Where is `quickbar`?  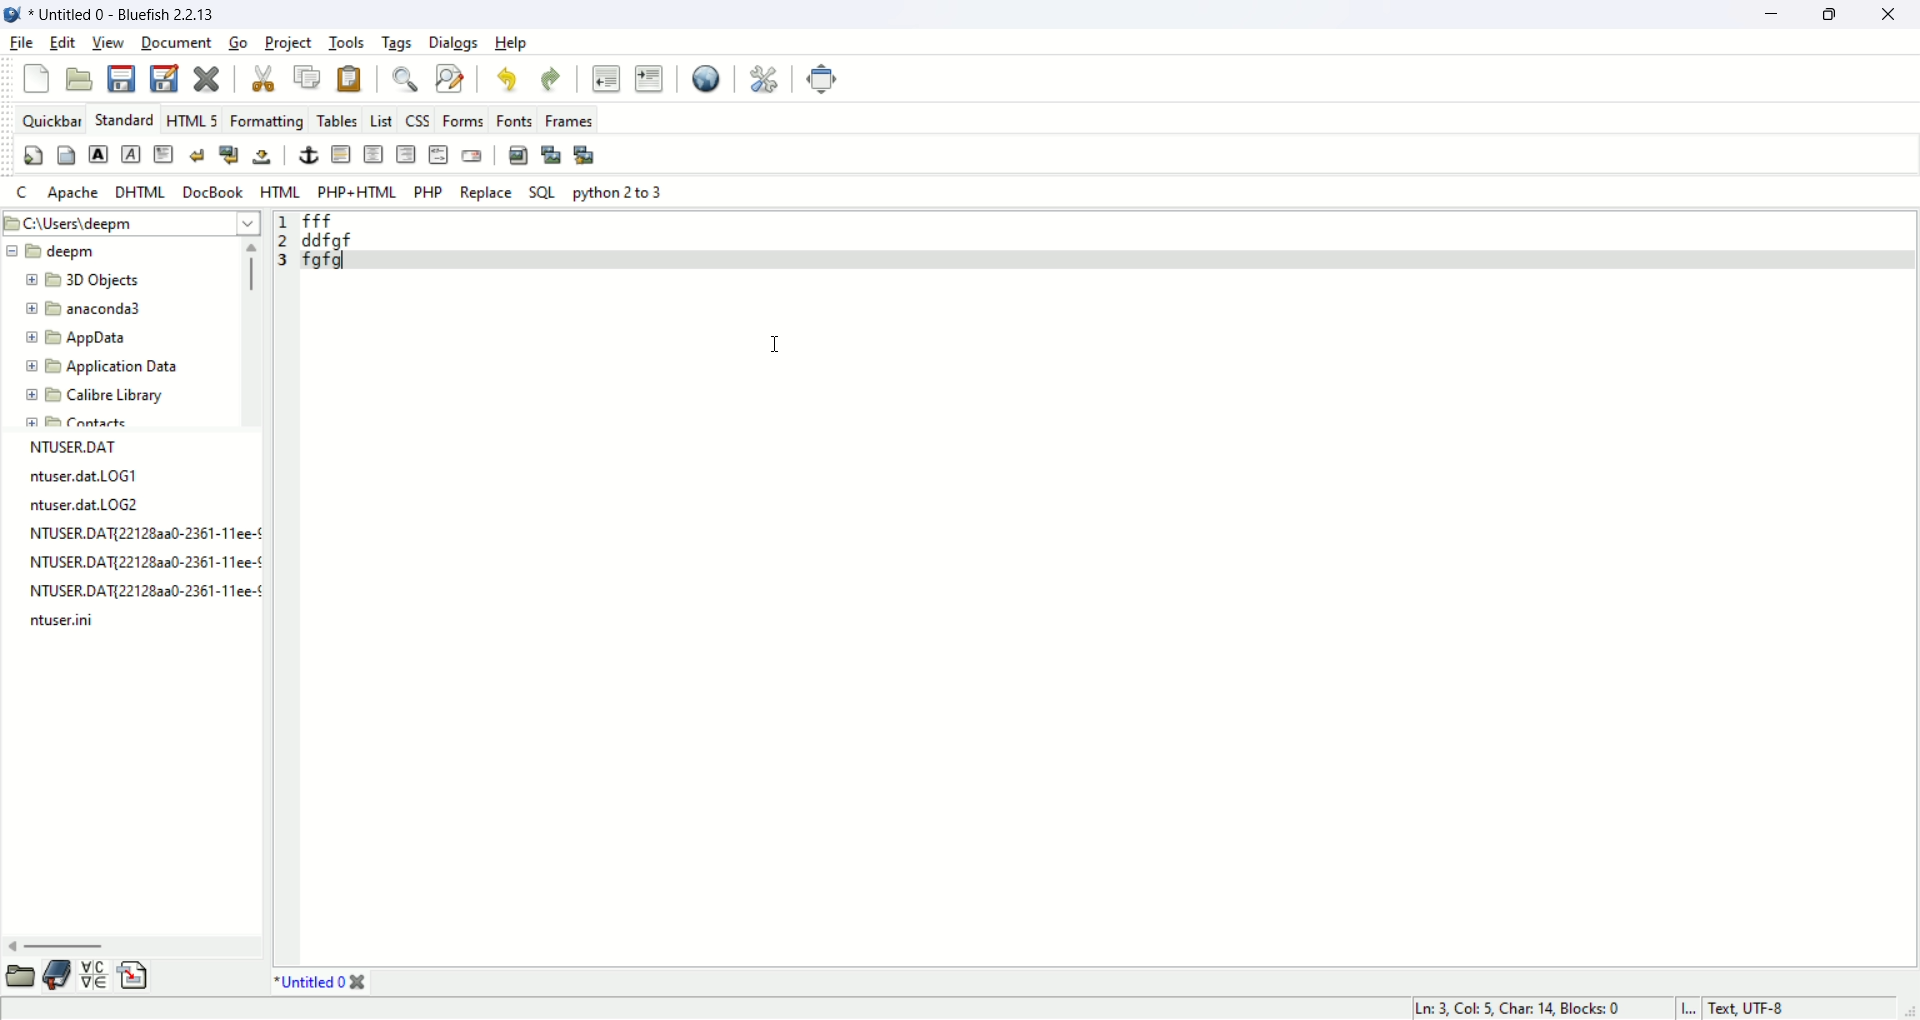
quickbar is located at coordinates (48, 118).